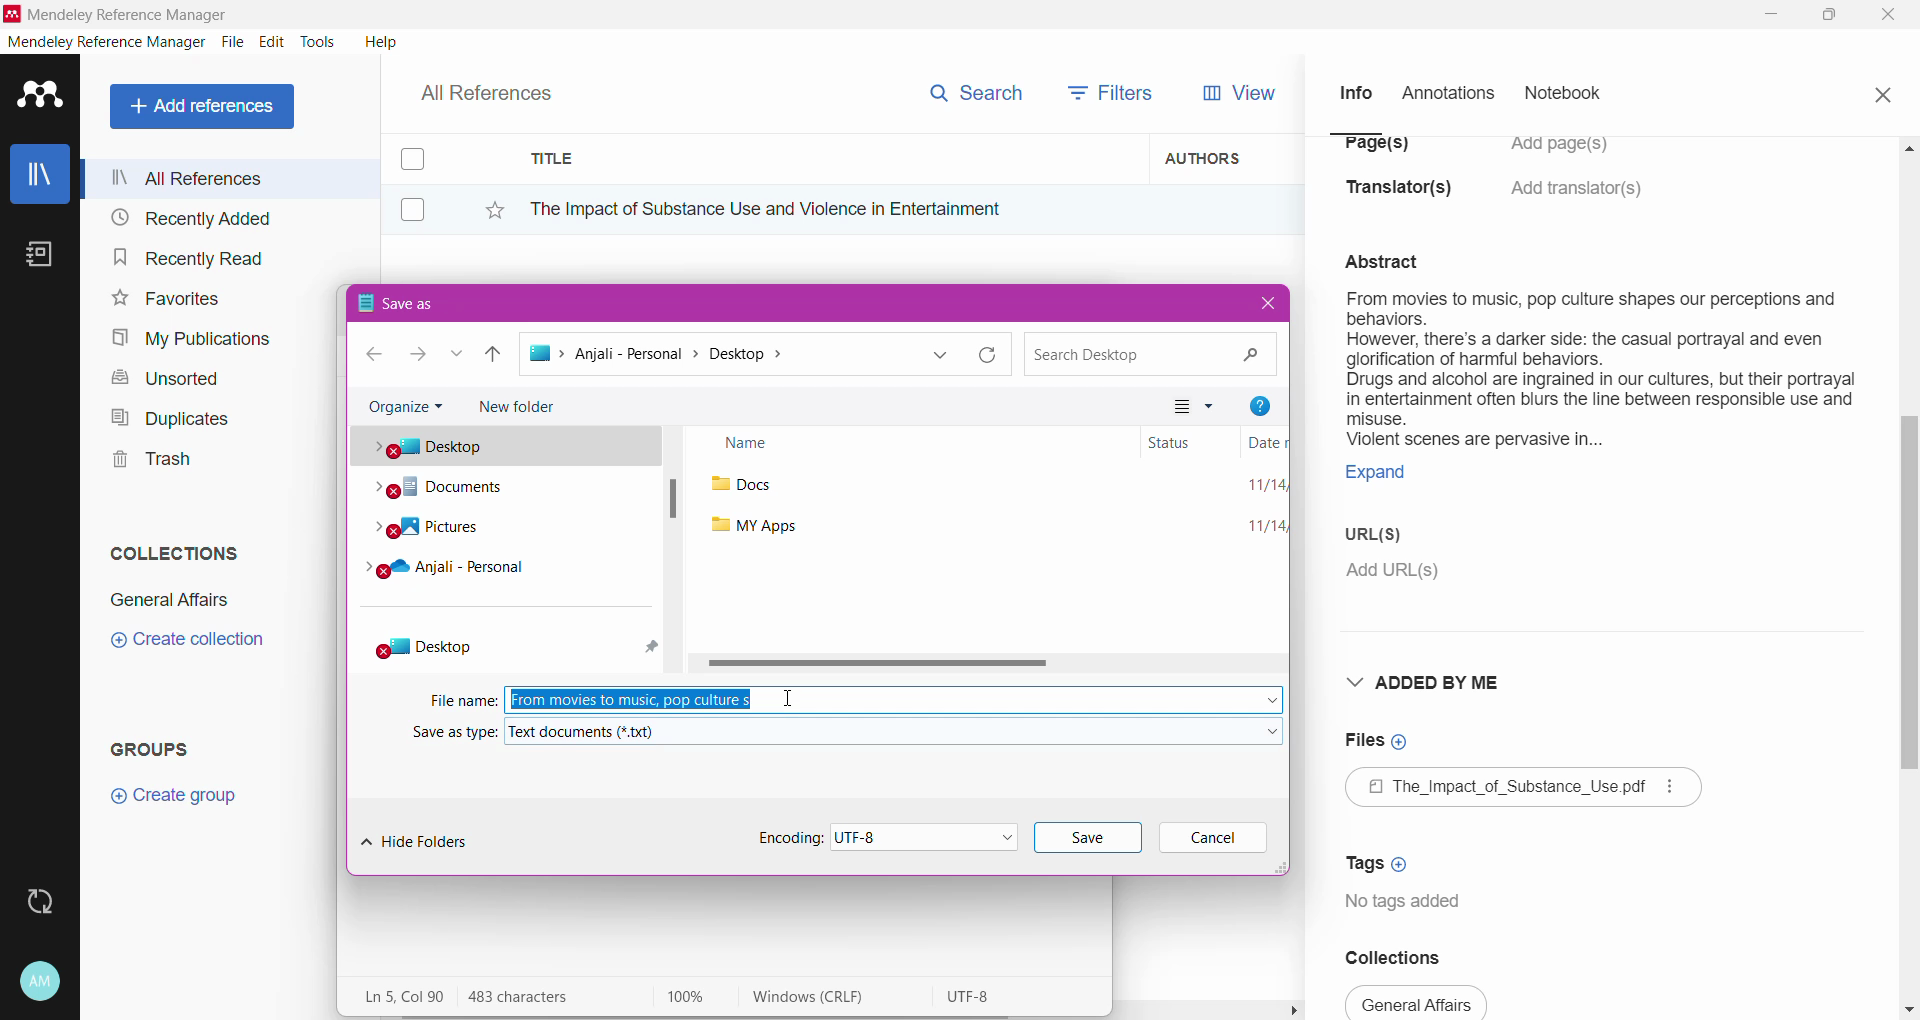  I want to click on Pictures, so click(448, 532).